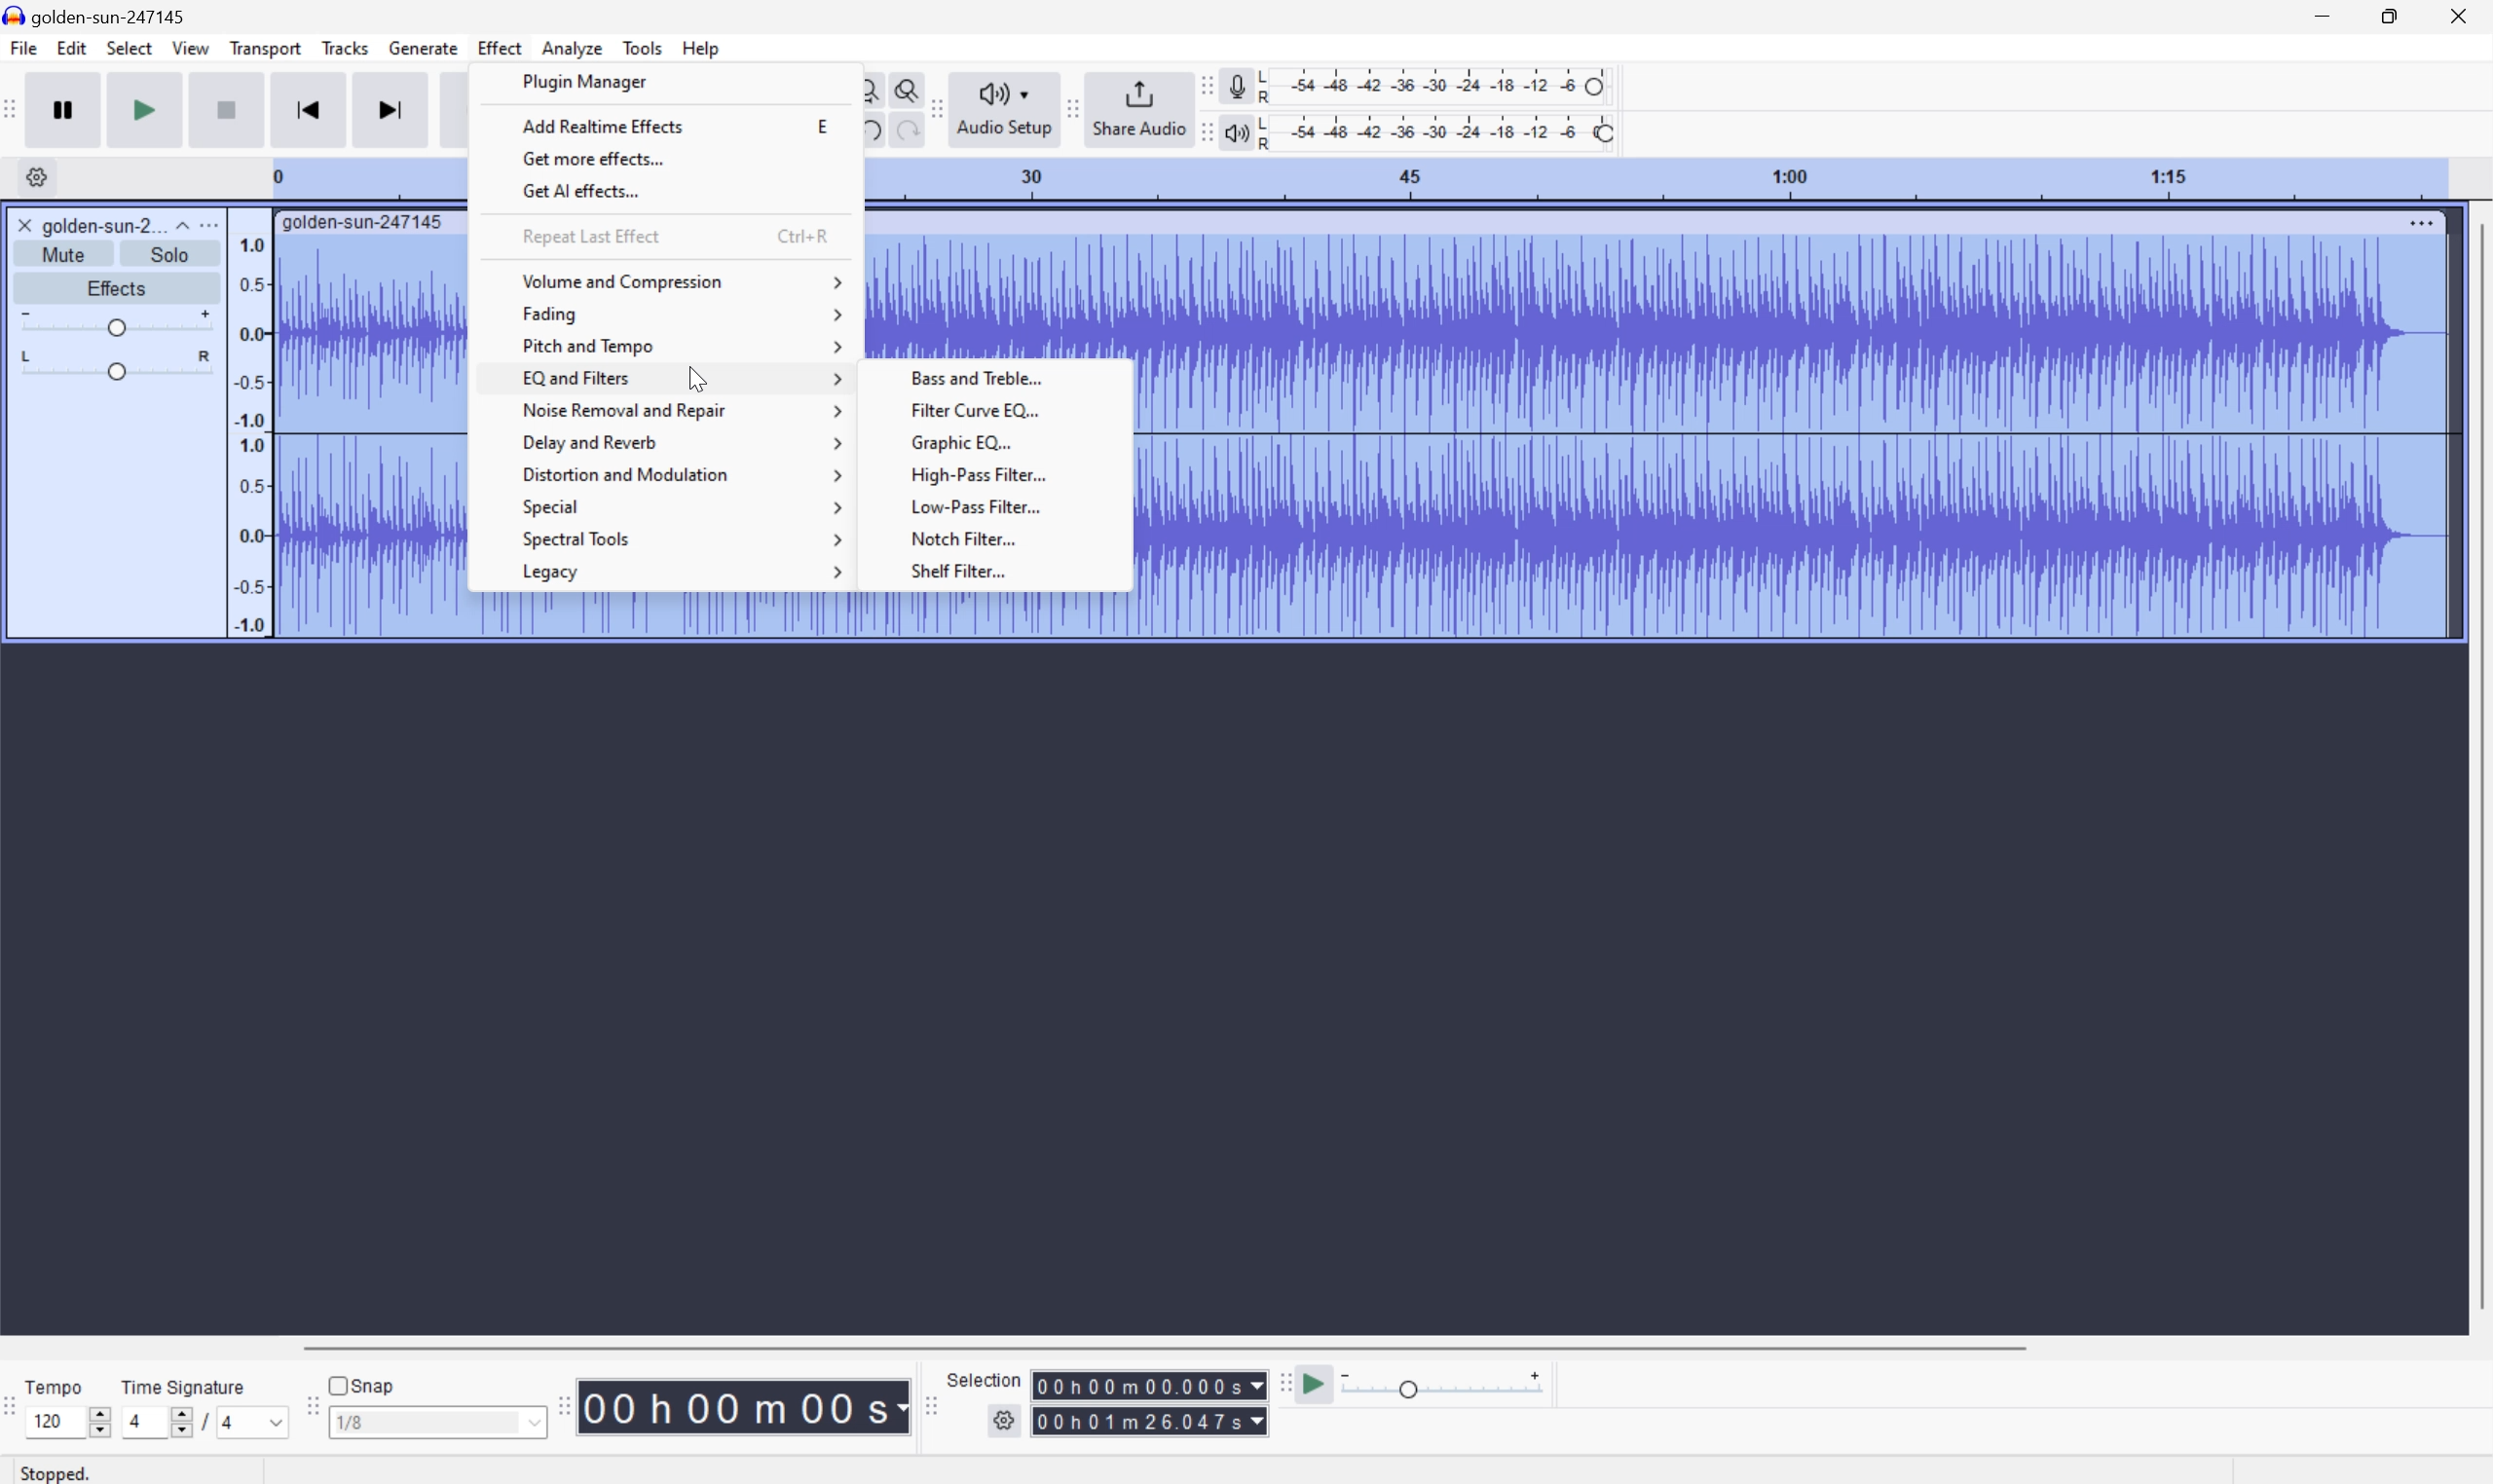  What do you see at coordinates (267, 49) in the screenshot?
I see `Transport` at bounding box center [267, 49].